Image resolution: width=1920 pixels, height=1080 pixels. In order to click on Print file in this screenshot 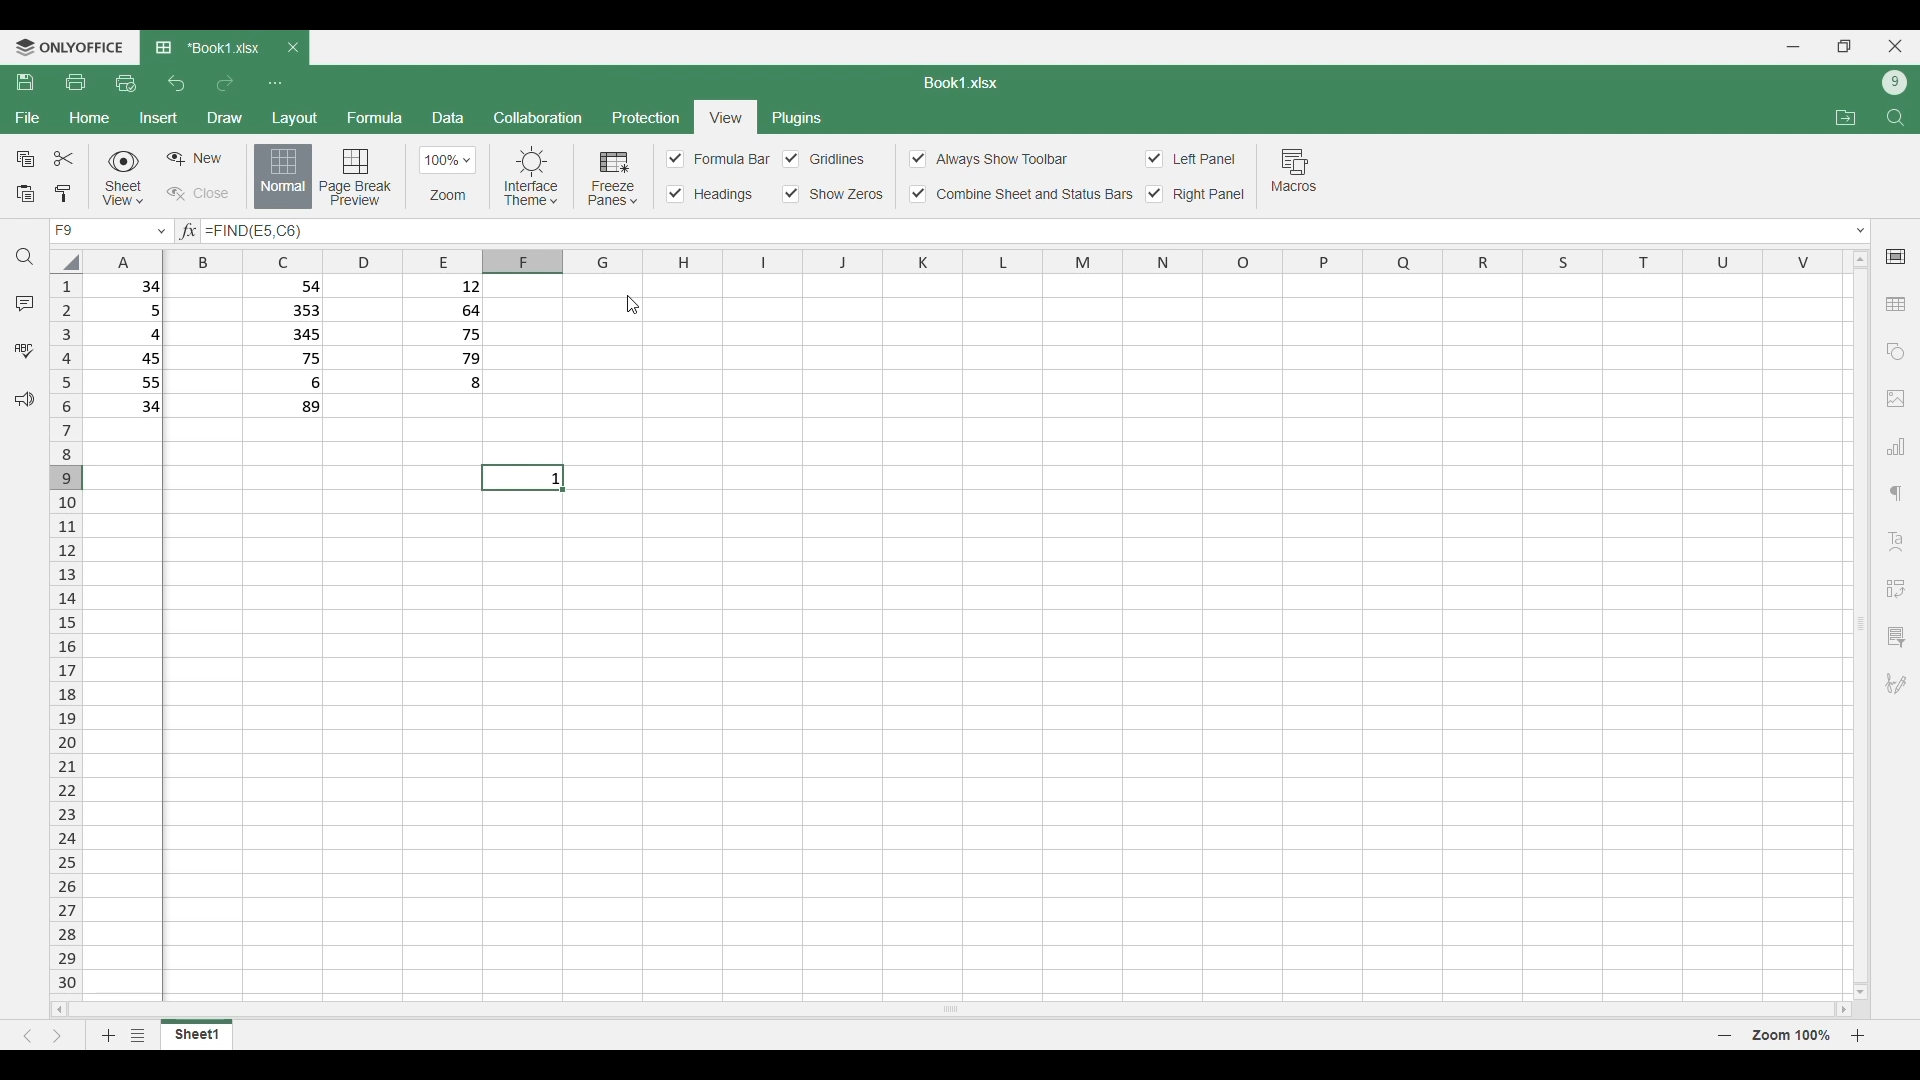, I will do `click(76, 82)`.